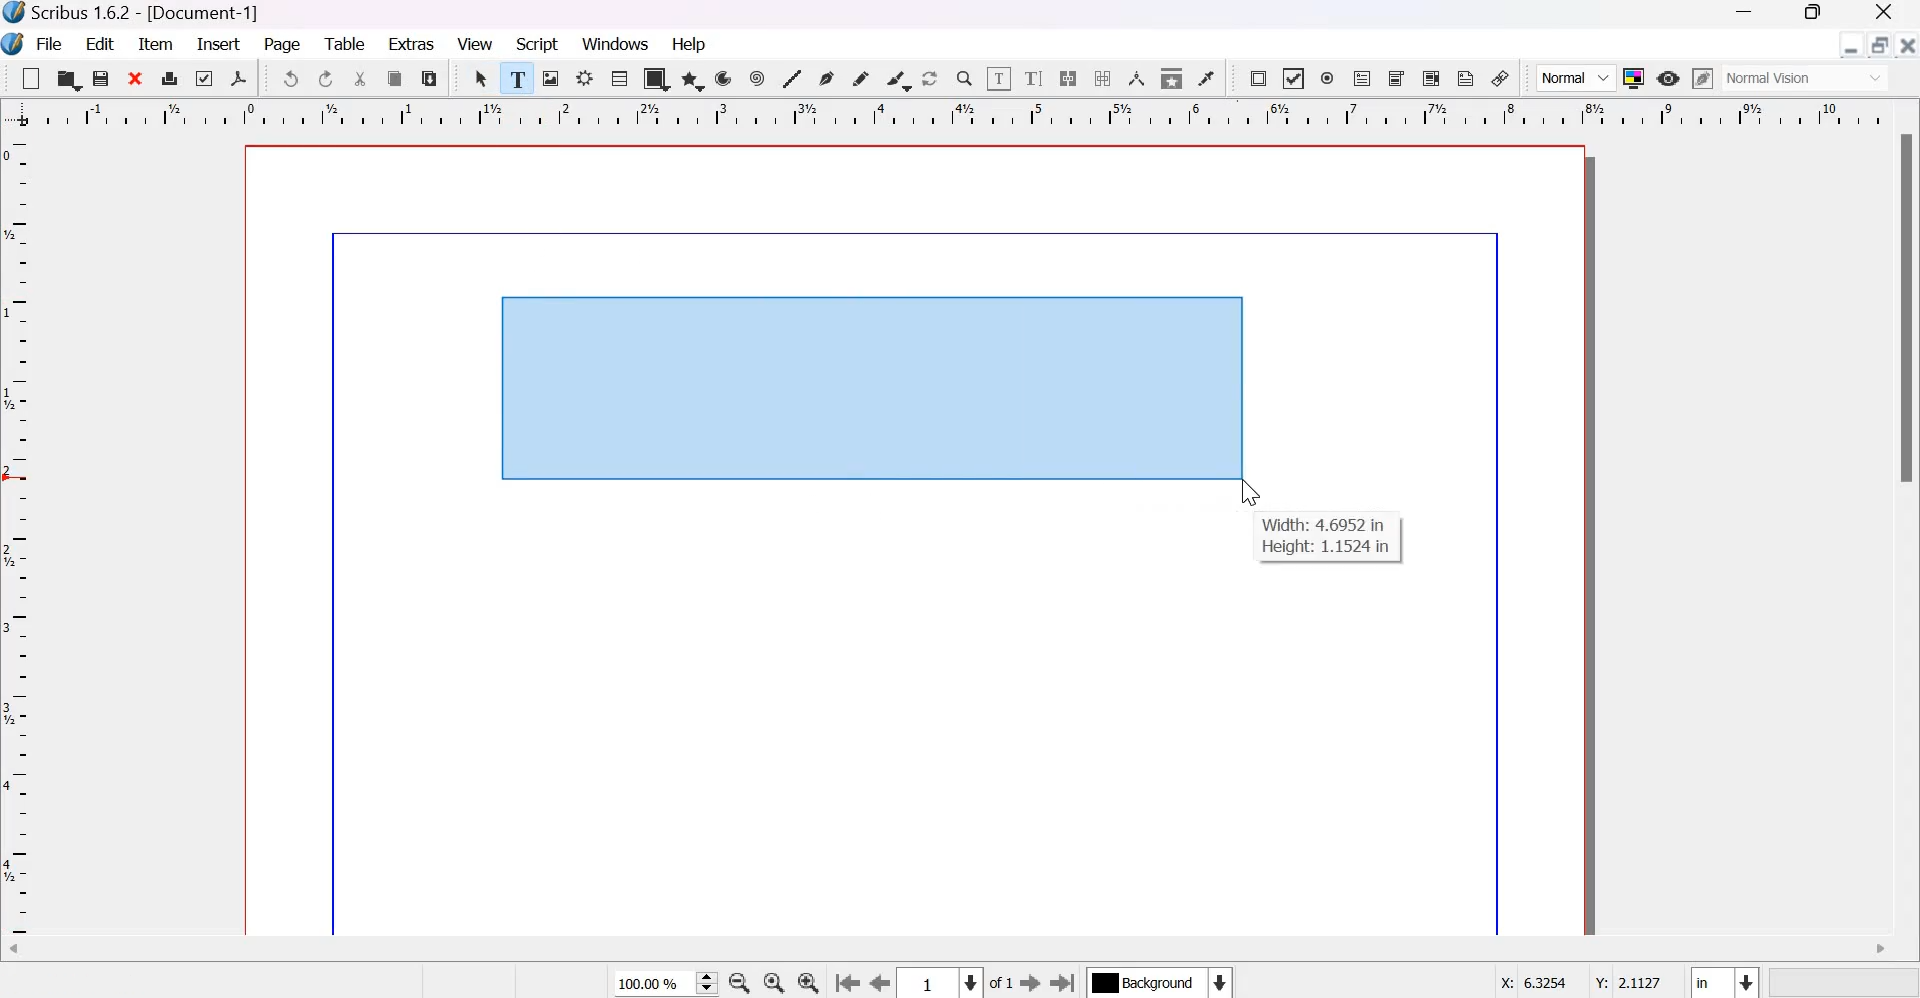 This screenshot has width=1920, height=998. I want to click on undo, so click(290, 78).